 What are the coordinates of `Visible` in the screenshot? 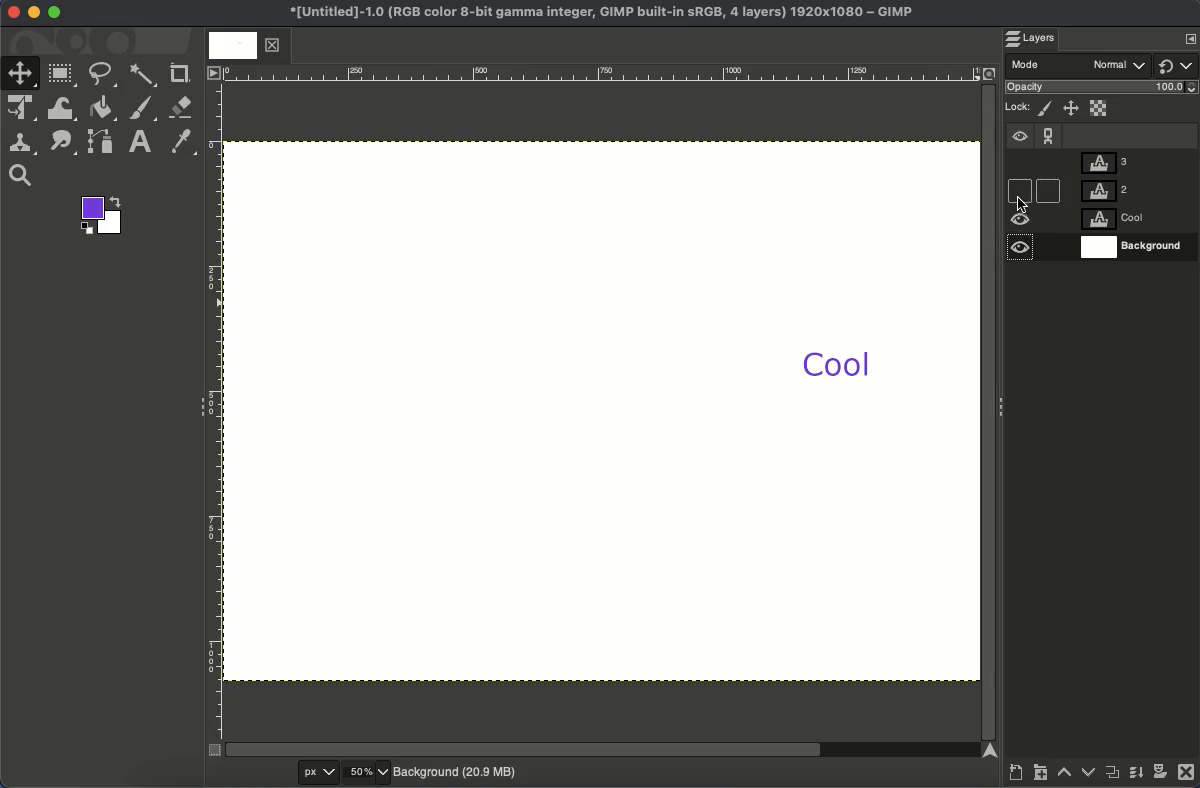 It's located at (1018, 140).